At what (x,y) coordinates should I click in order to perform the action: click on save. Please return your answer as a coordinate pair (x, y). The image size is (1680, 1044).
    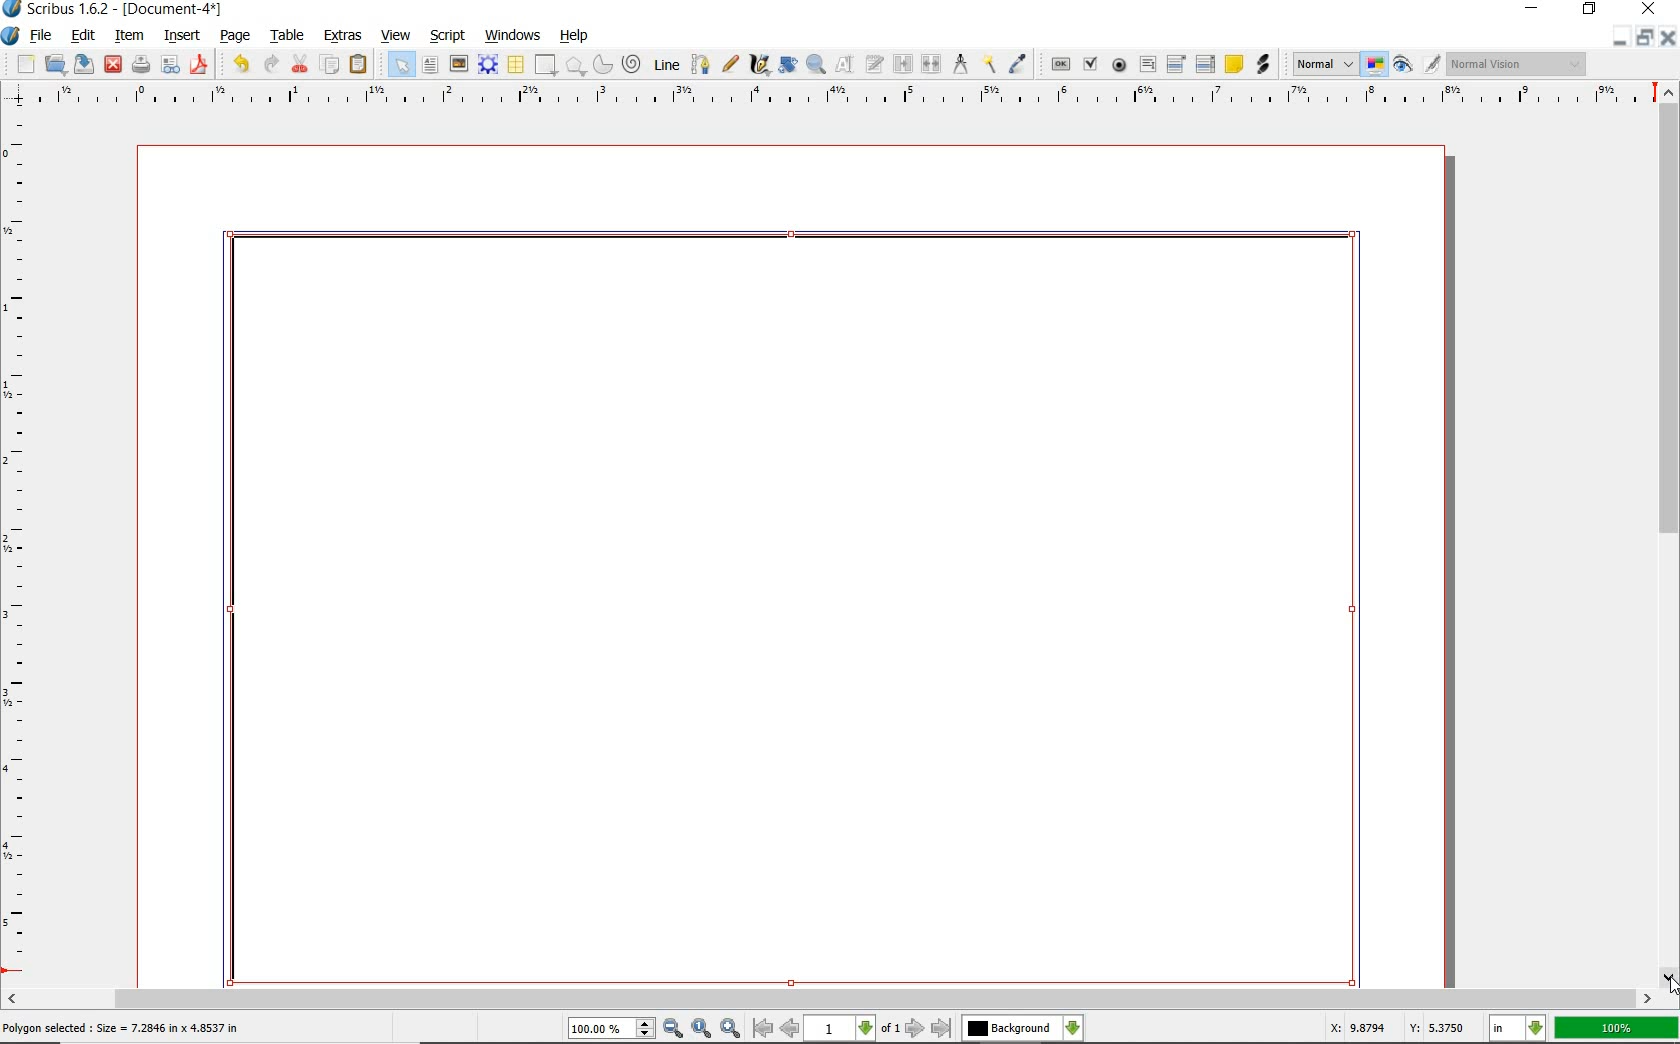
    Looking at the image, I should click on (85, 65).